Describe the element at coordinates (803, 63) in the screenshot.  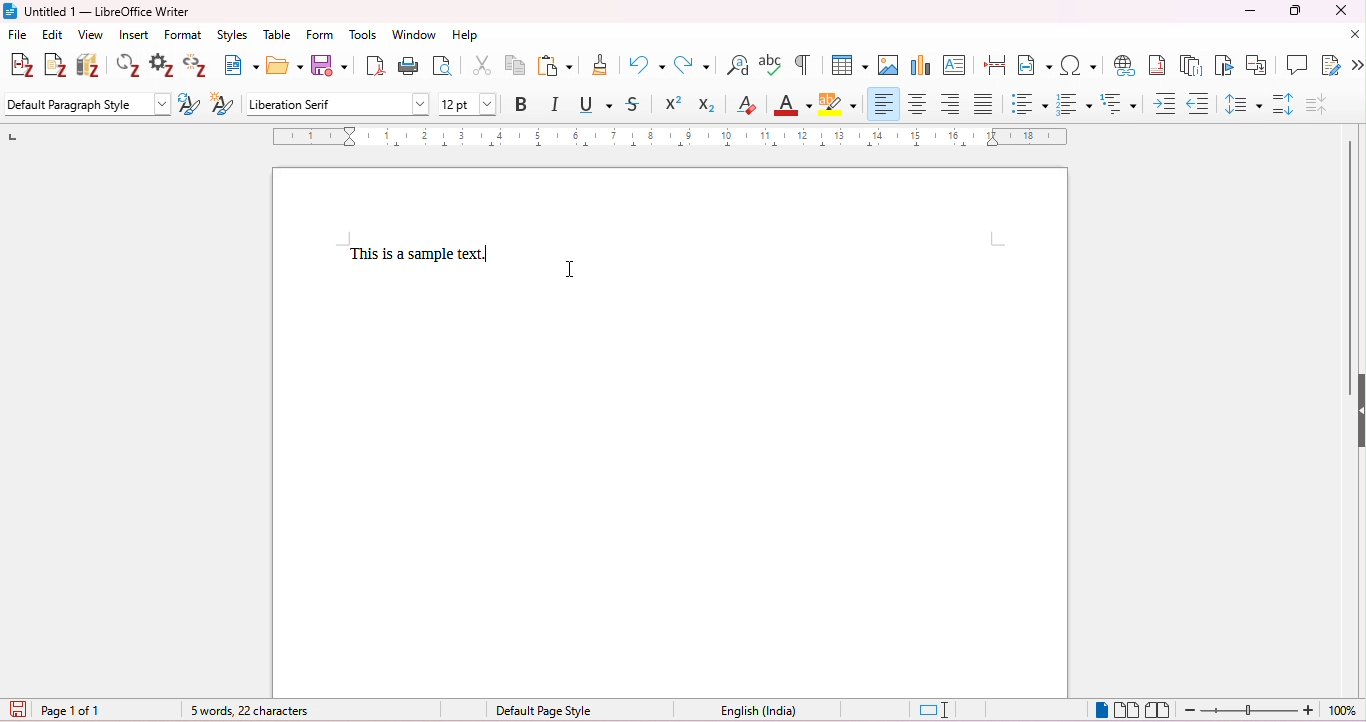
I see `toggle formatting marks` at that location.